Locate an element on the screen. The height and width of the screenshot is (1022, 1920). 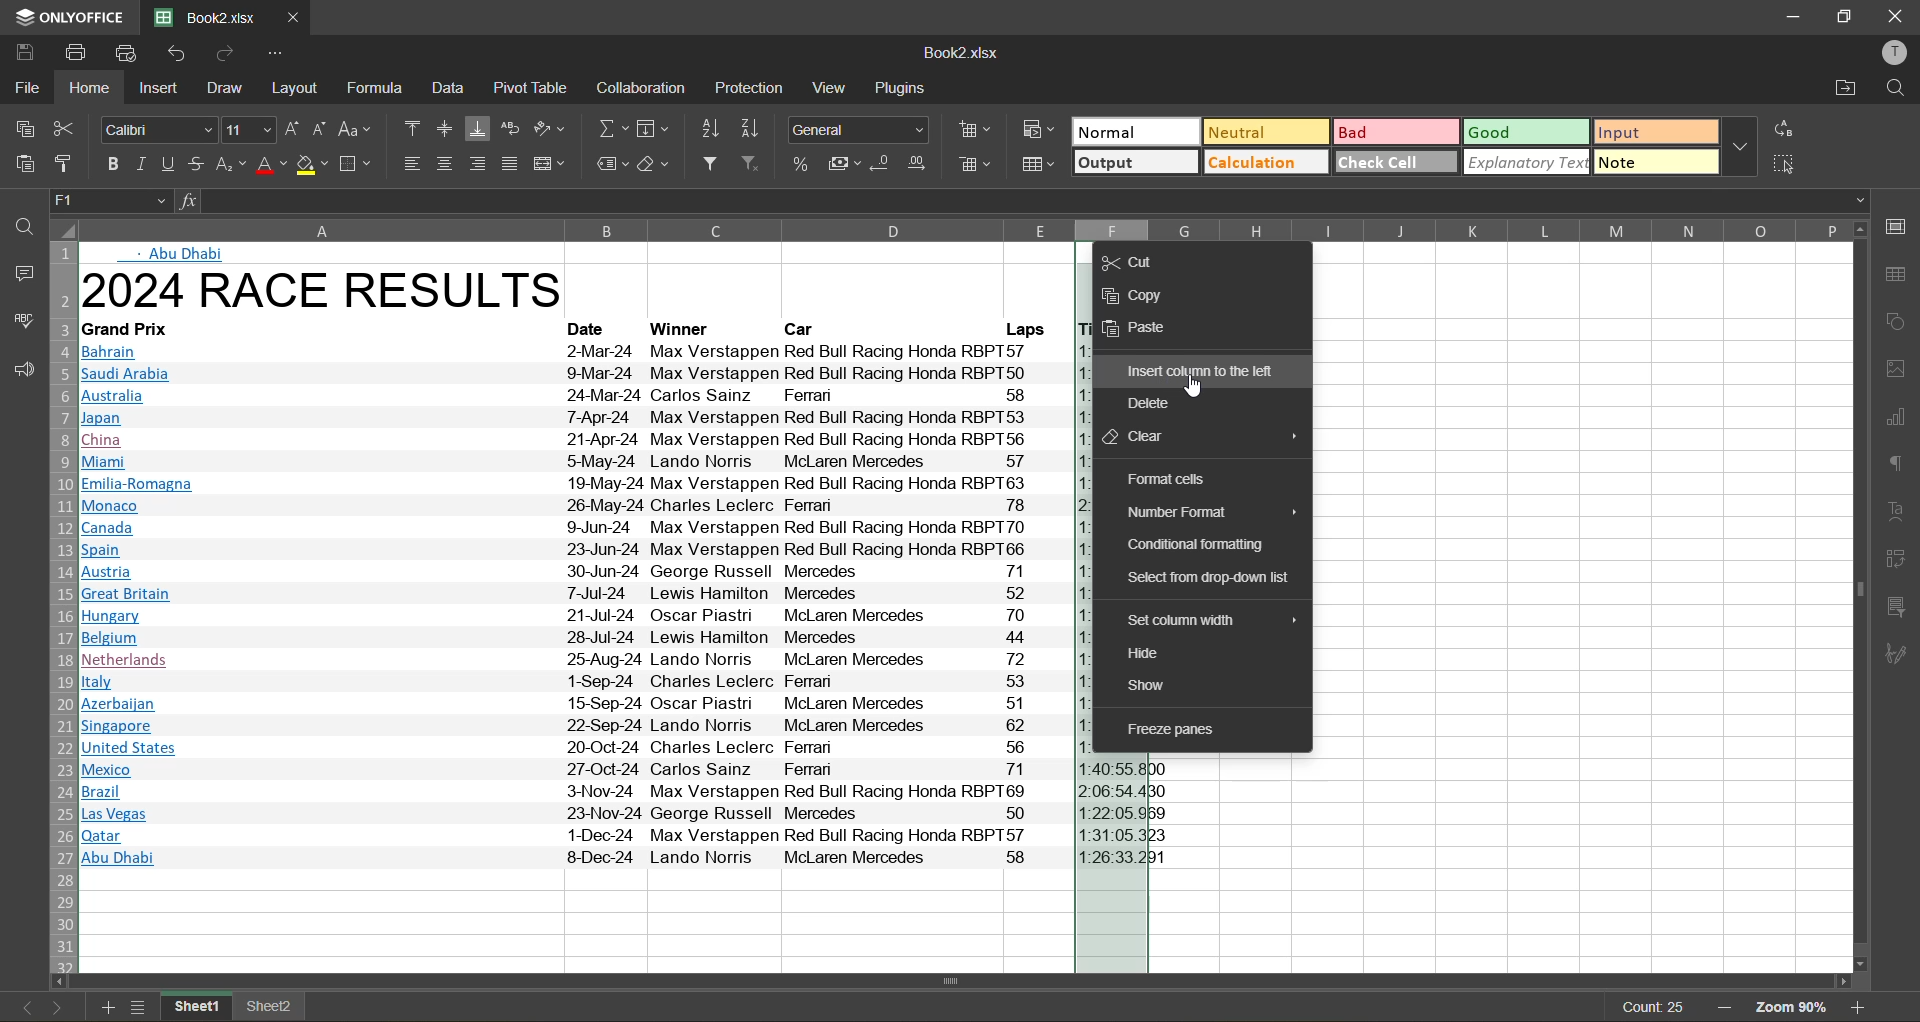
select all is located at coordinates (1788, 165).